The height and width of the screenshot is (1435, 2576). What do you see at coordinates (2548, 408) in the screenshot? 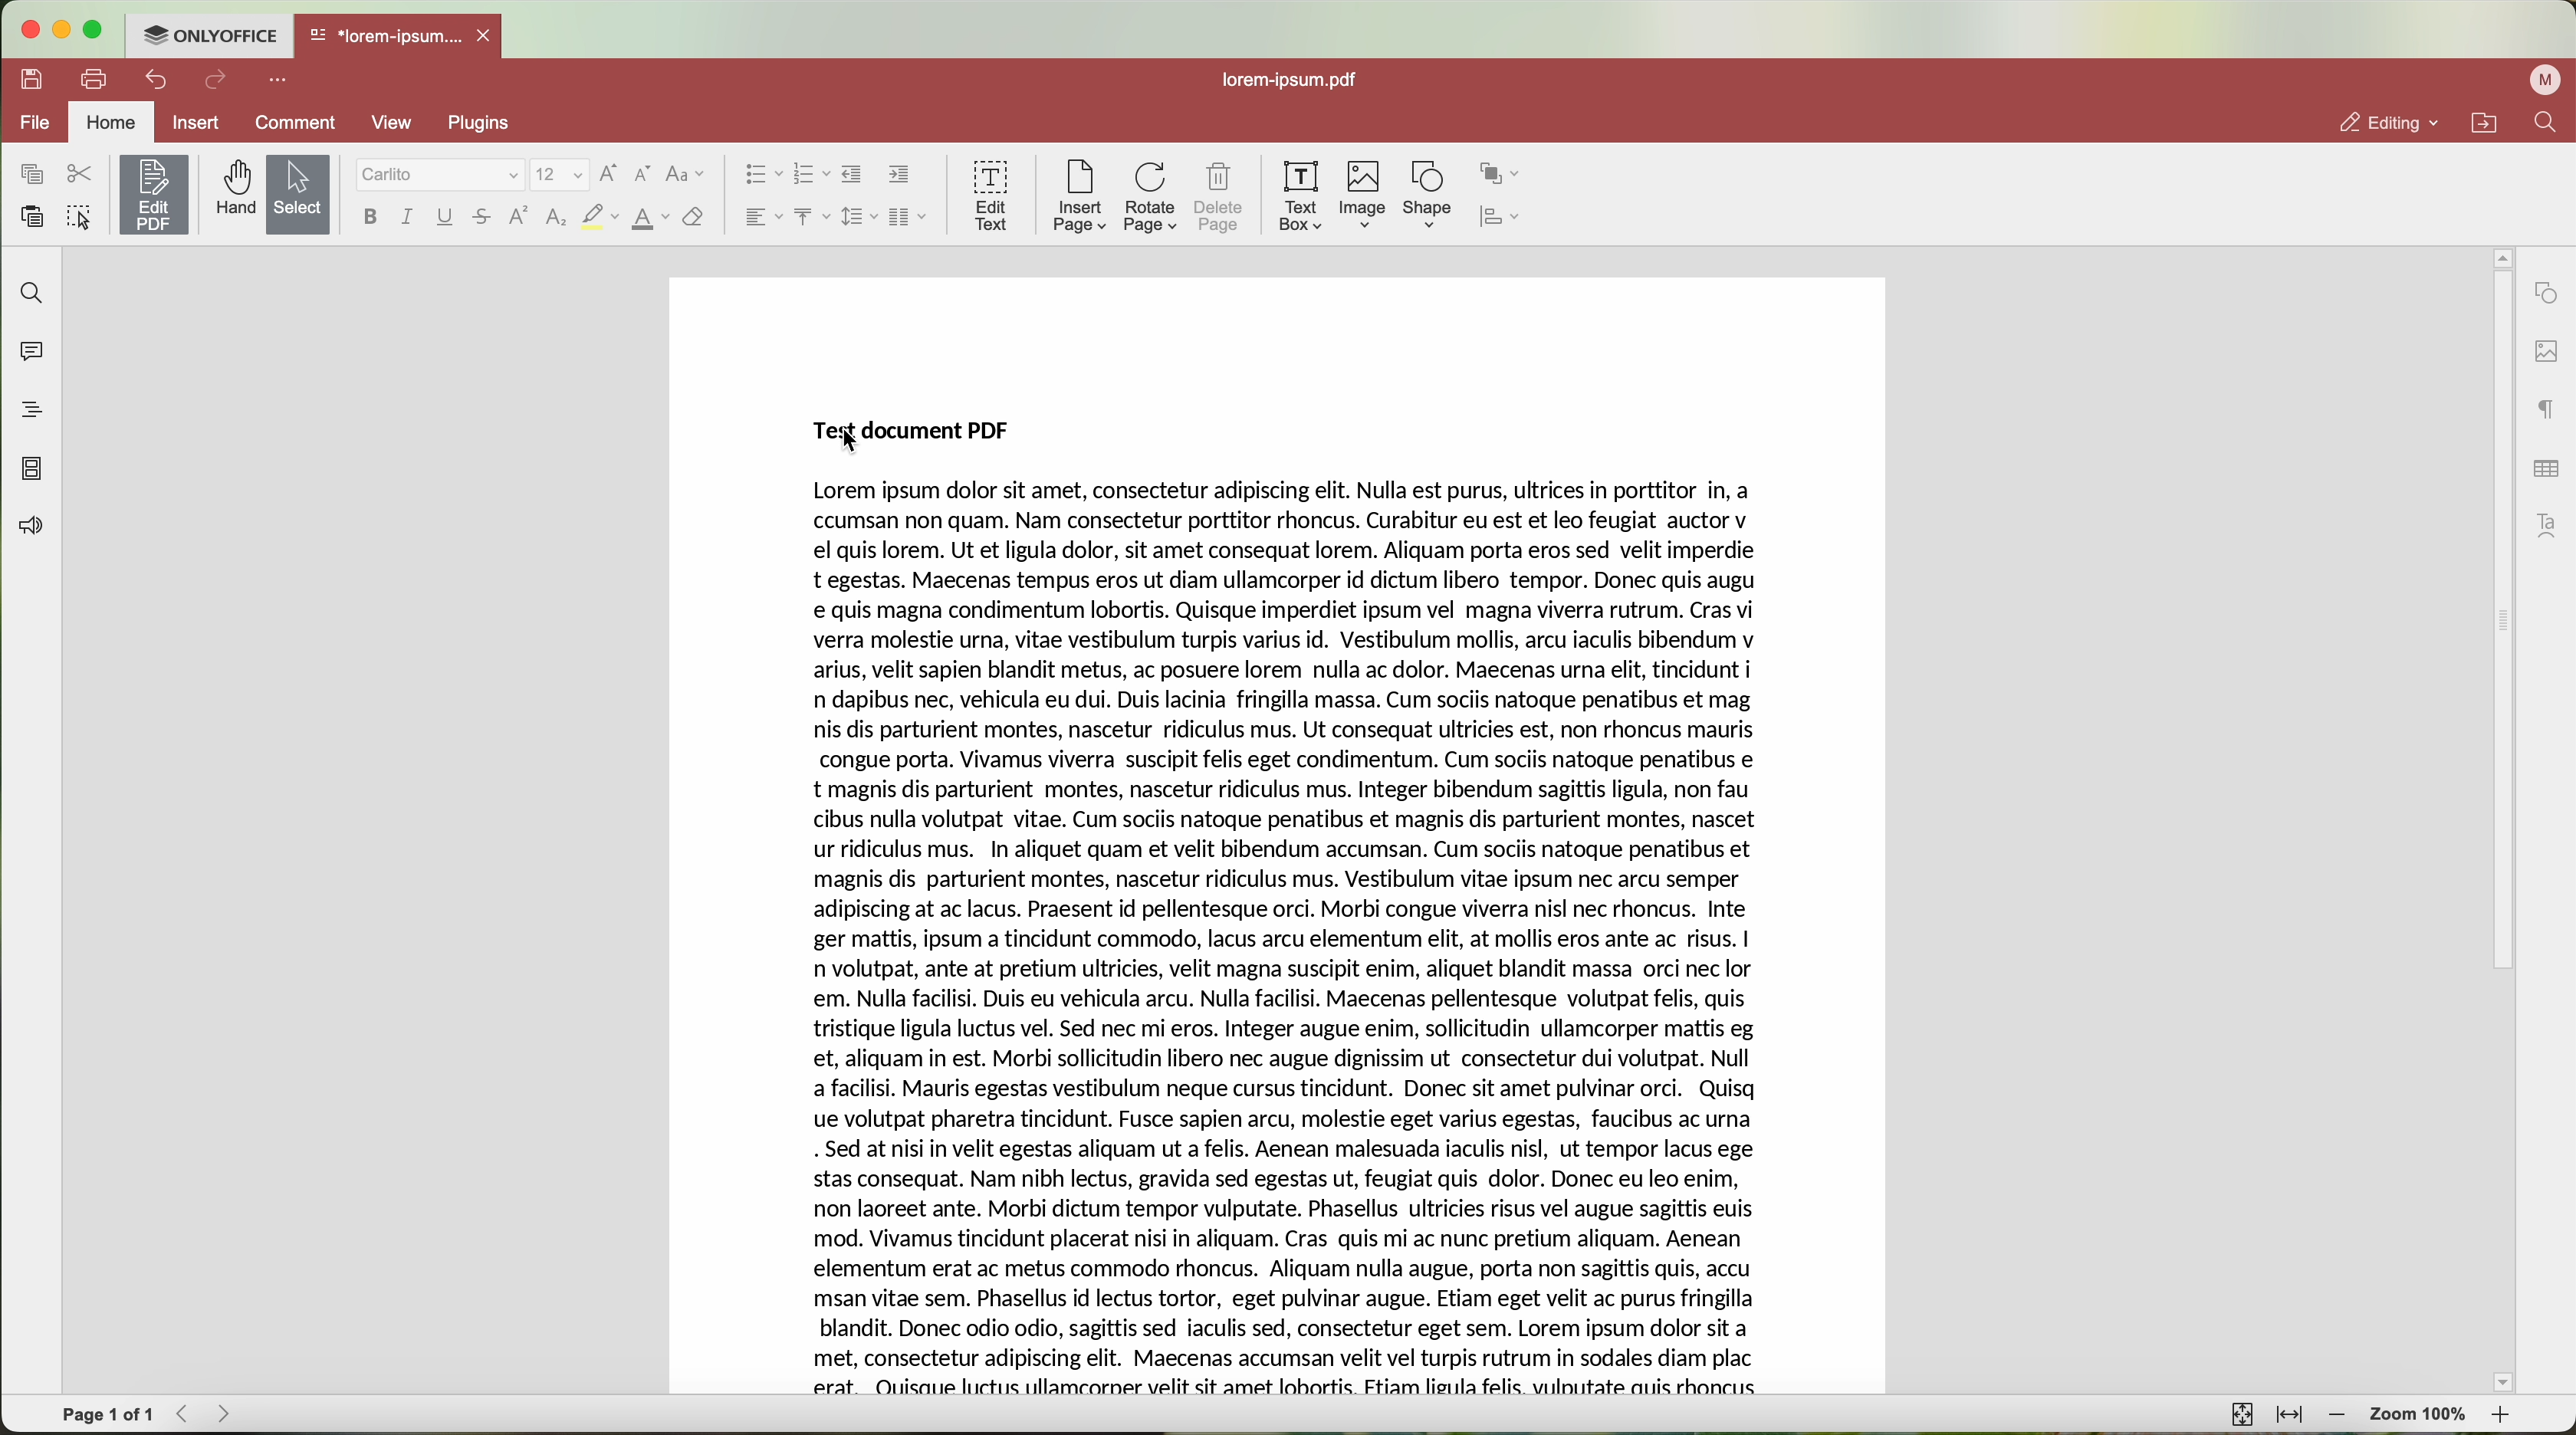
I see `paragraph settings` at bounding box center [2548, 408].